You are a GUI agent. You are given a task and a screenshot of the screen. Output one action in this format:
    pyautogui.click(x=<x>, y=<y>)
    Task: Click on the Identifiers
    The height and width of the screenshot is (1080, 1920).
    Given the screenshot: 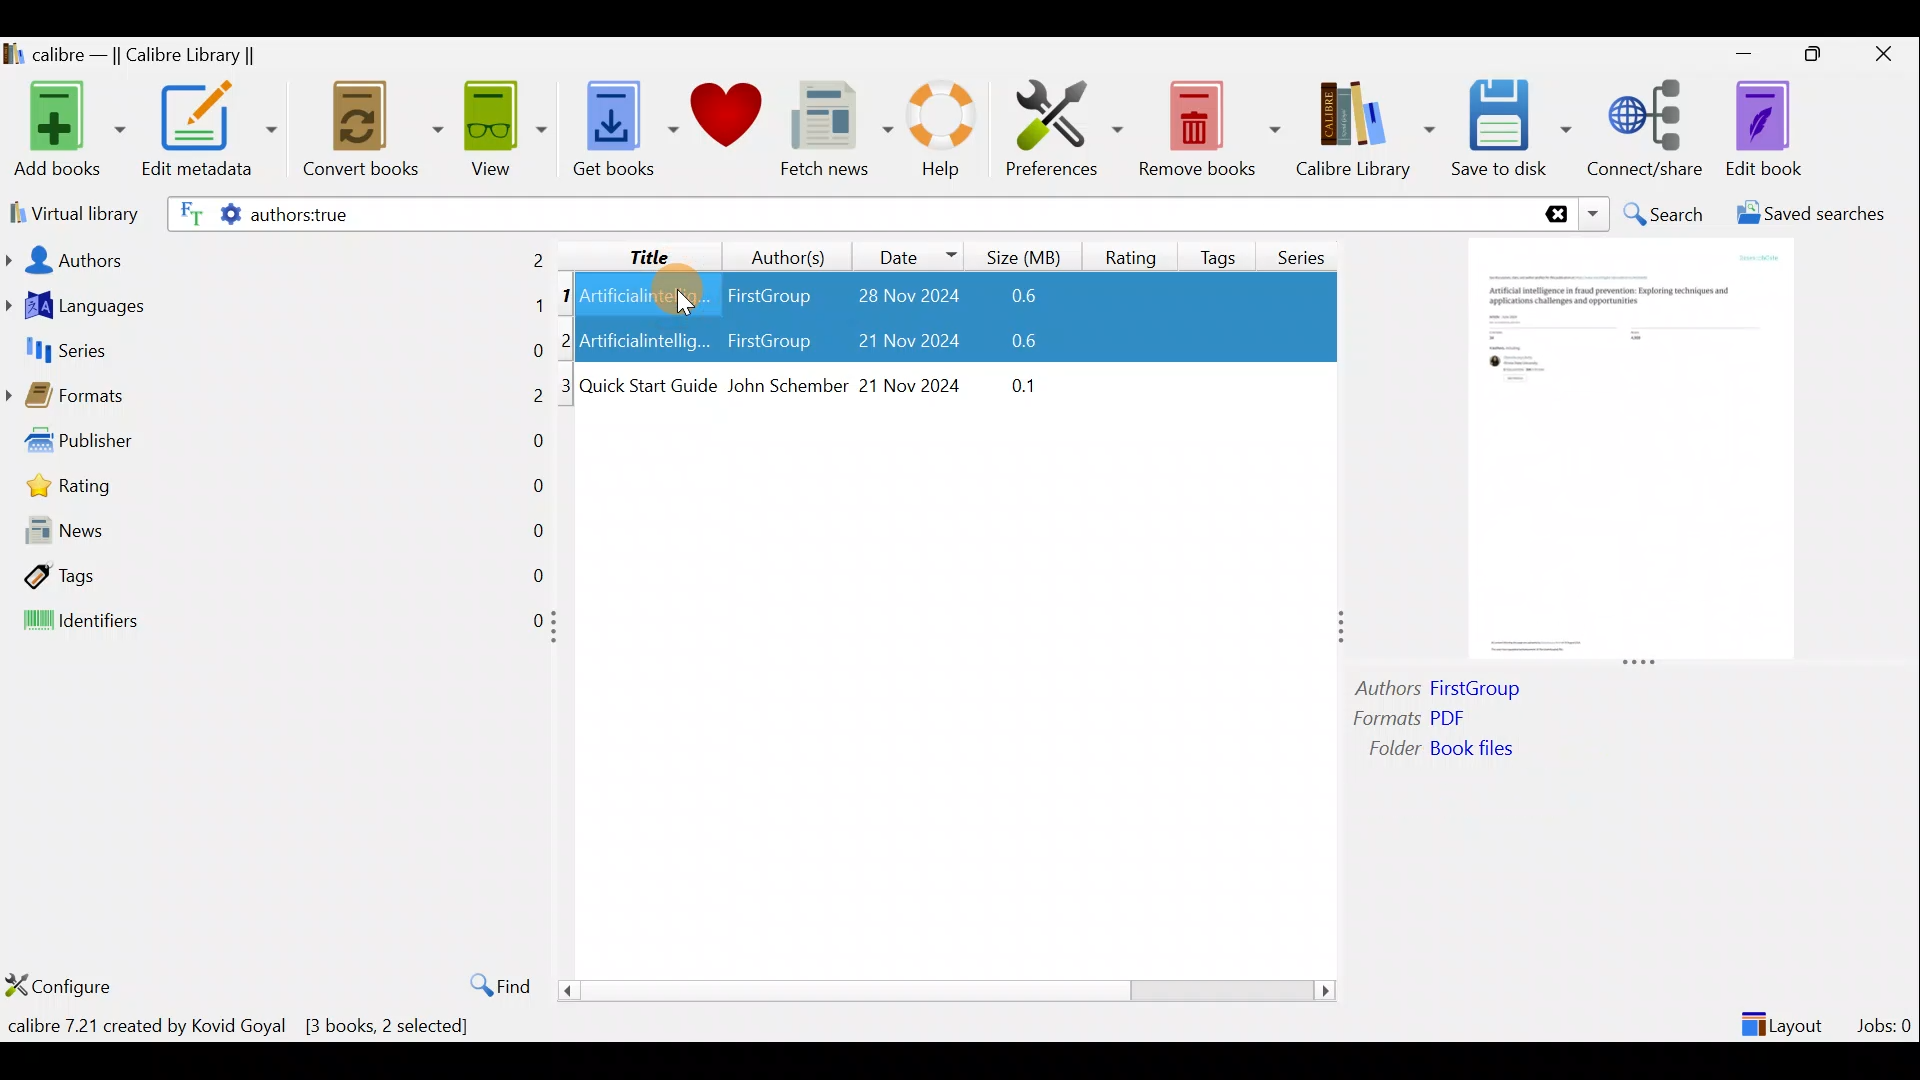 What is the action you would take?
    pyautogui.click(x=272, y=622)
    